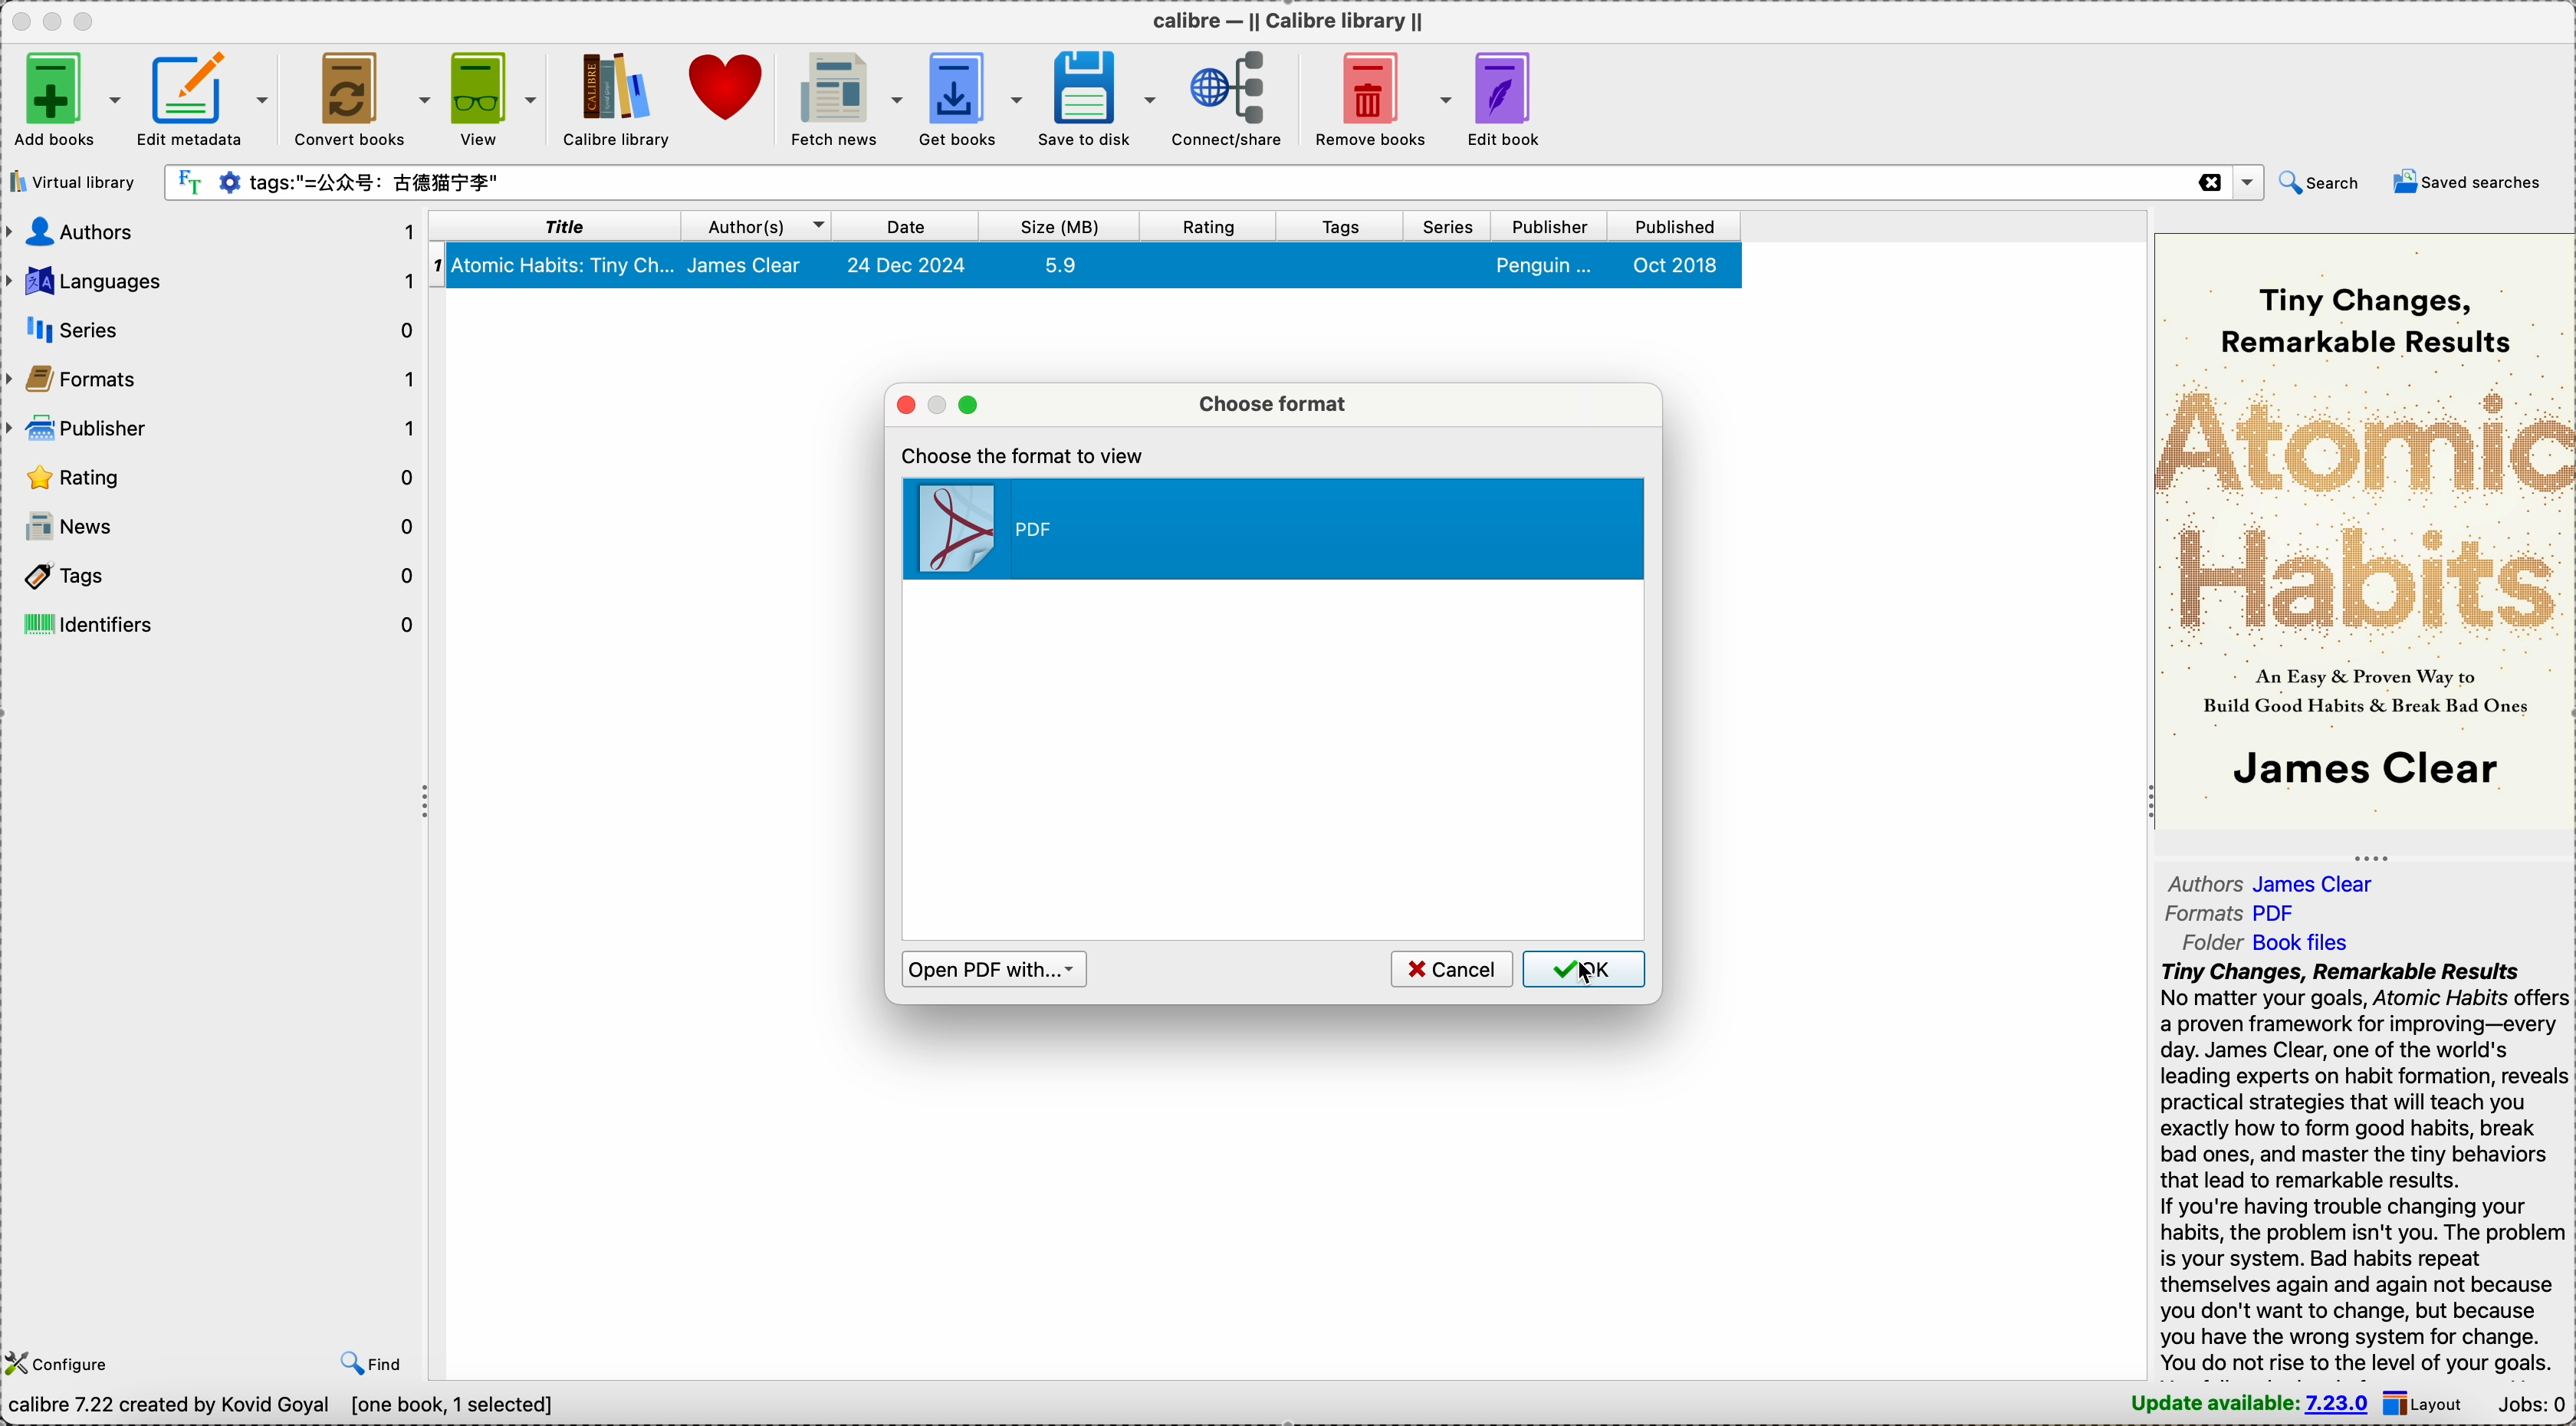 Image resolution: width=2576 pixels, height=1426 pixels. Describe the element at coordinates (372, 1365) in the screenshot. I see `find` at that location.